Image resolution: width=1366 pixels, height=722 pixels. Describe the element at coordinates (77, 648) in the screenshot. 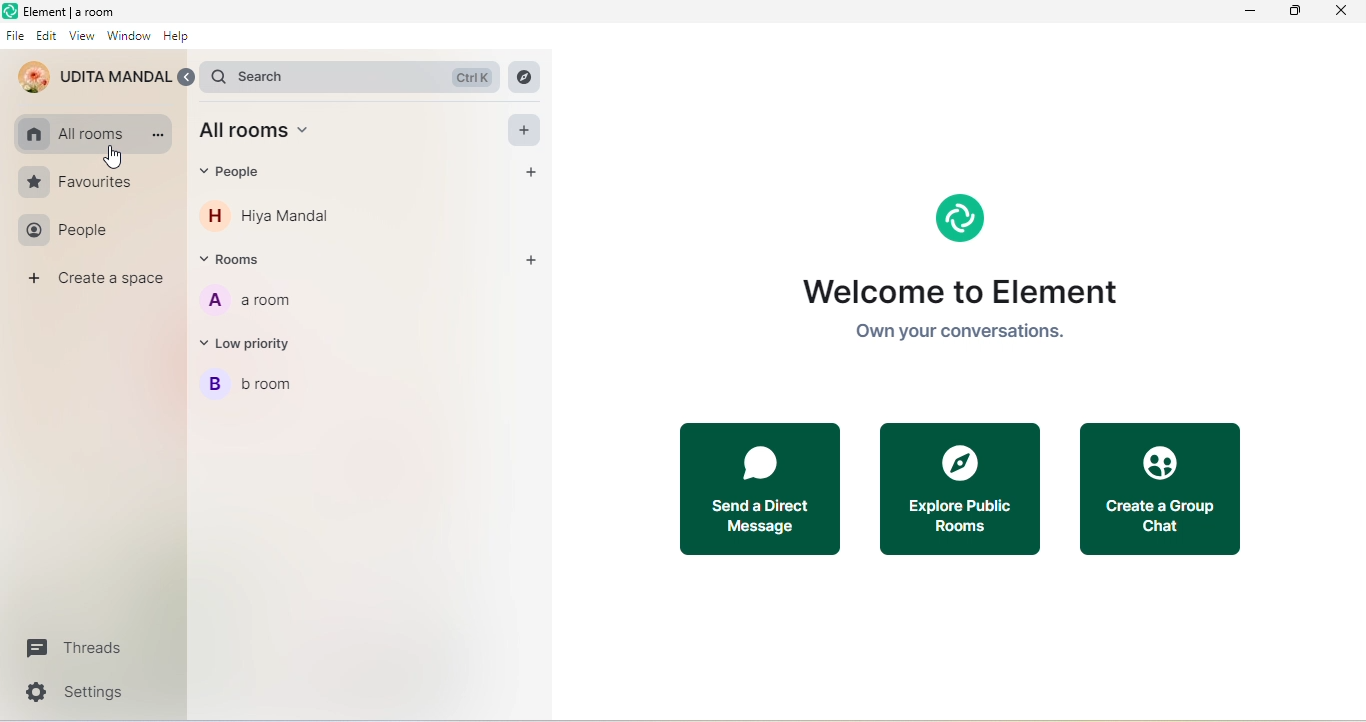

I see `Threads` at that location.